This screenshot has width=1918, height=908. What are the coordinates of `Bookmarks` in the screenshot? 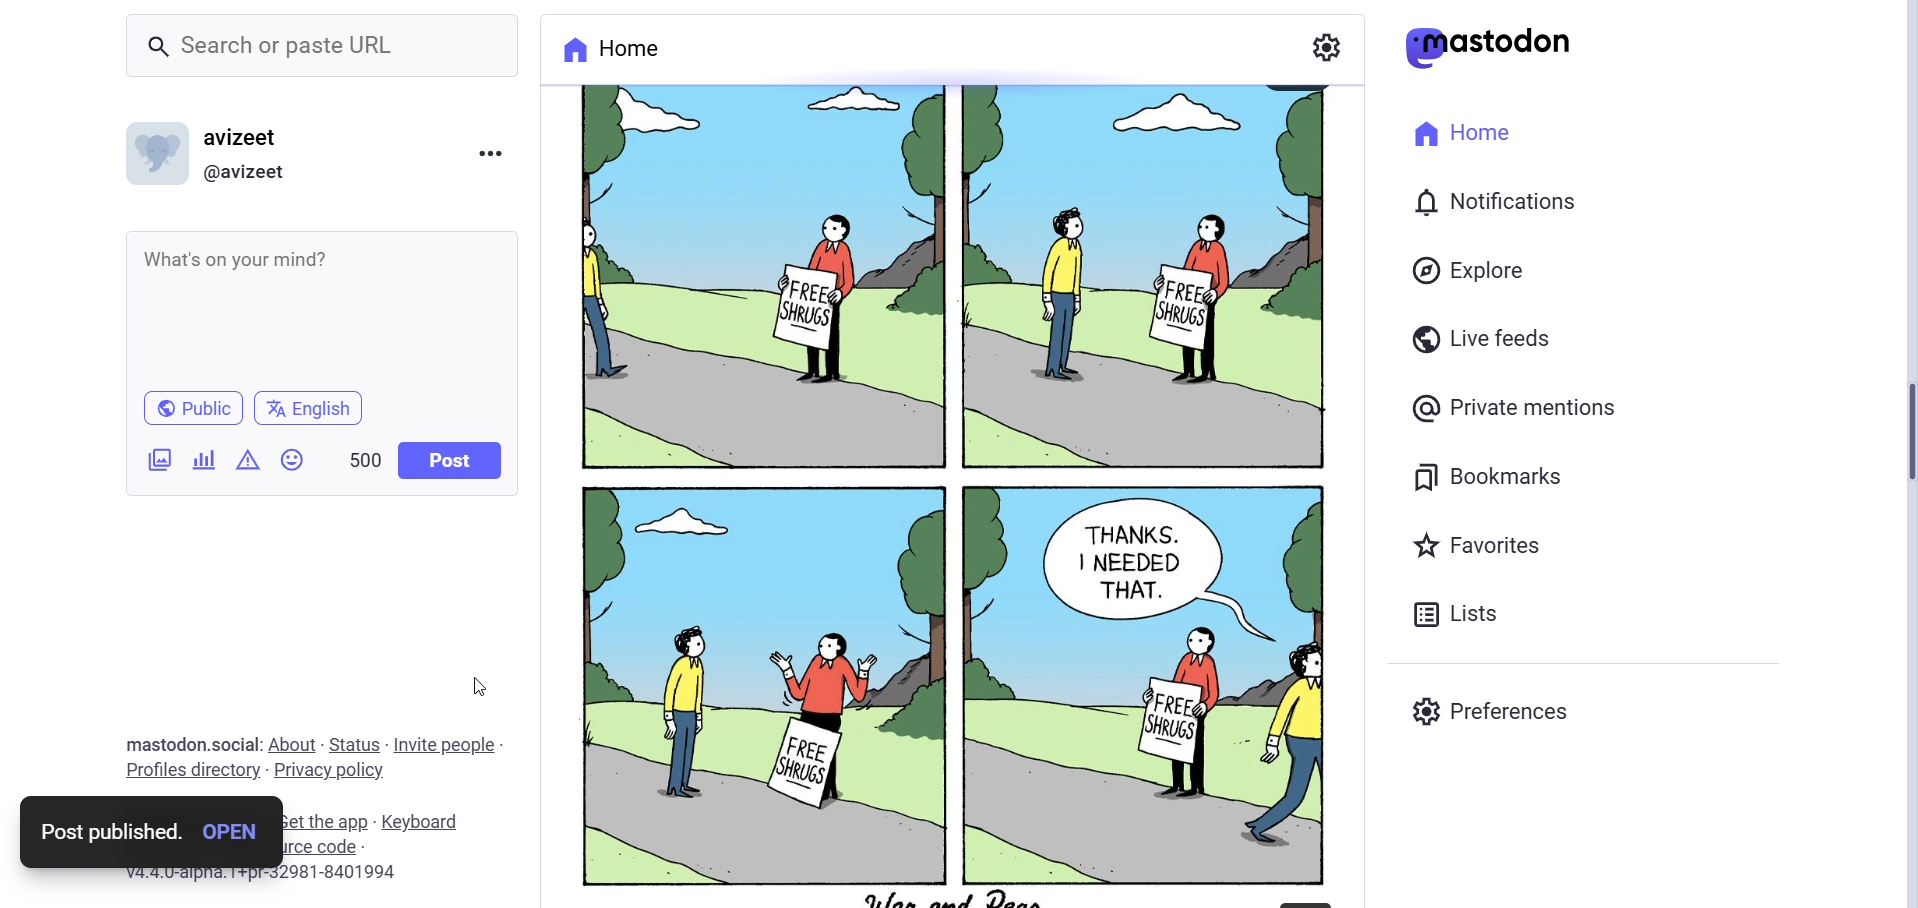 It's located at (1506, 476).